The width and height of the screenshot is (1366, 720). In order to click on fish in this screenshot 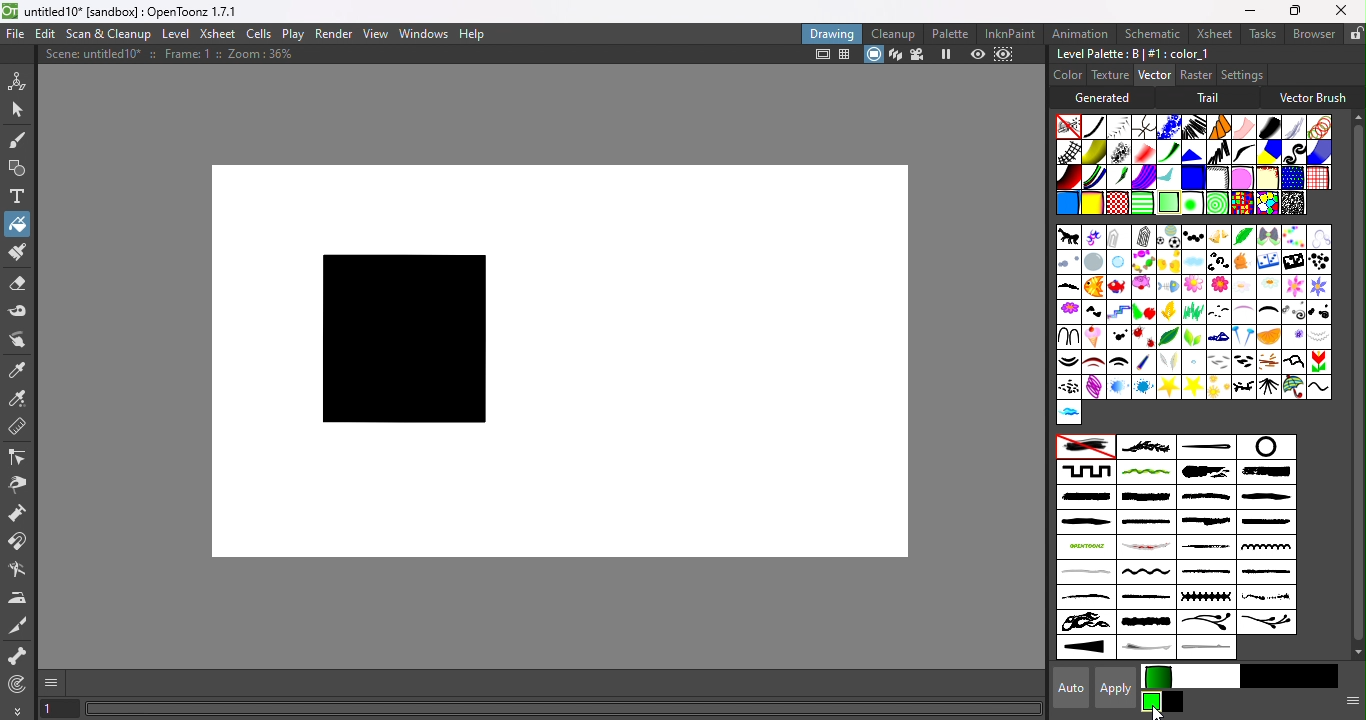, I will do `click(1092, 288)`.